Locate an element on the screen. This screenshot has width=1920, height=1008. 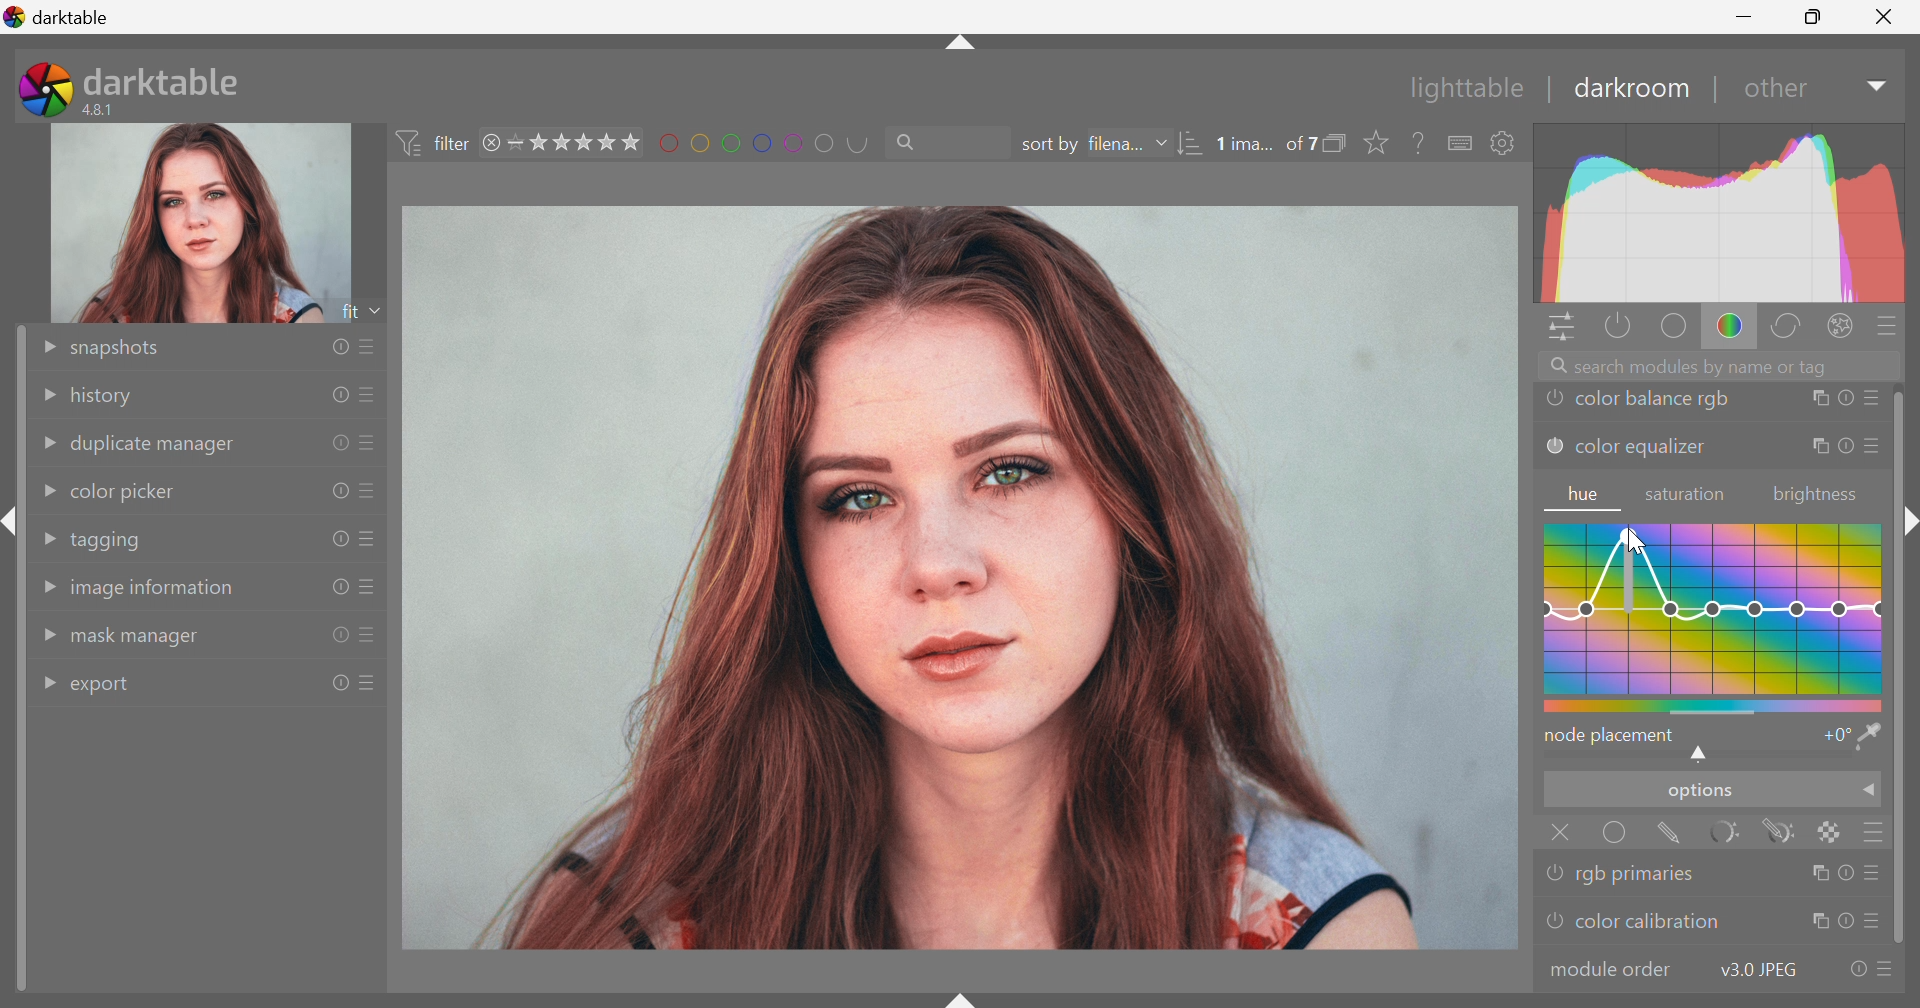
click to change type of overlays shown on thumbnails is located at coordinates (1381, 143).